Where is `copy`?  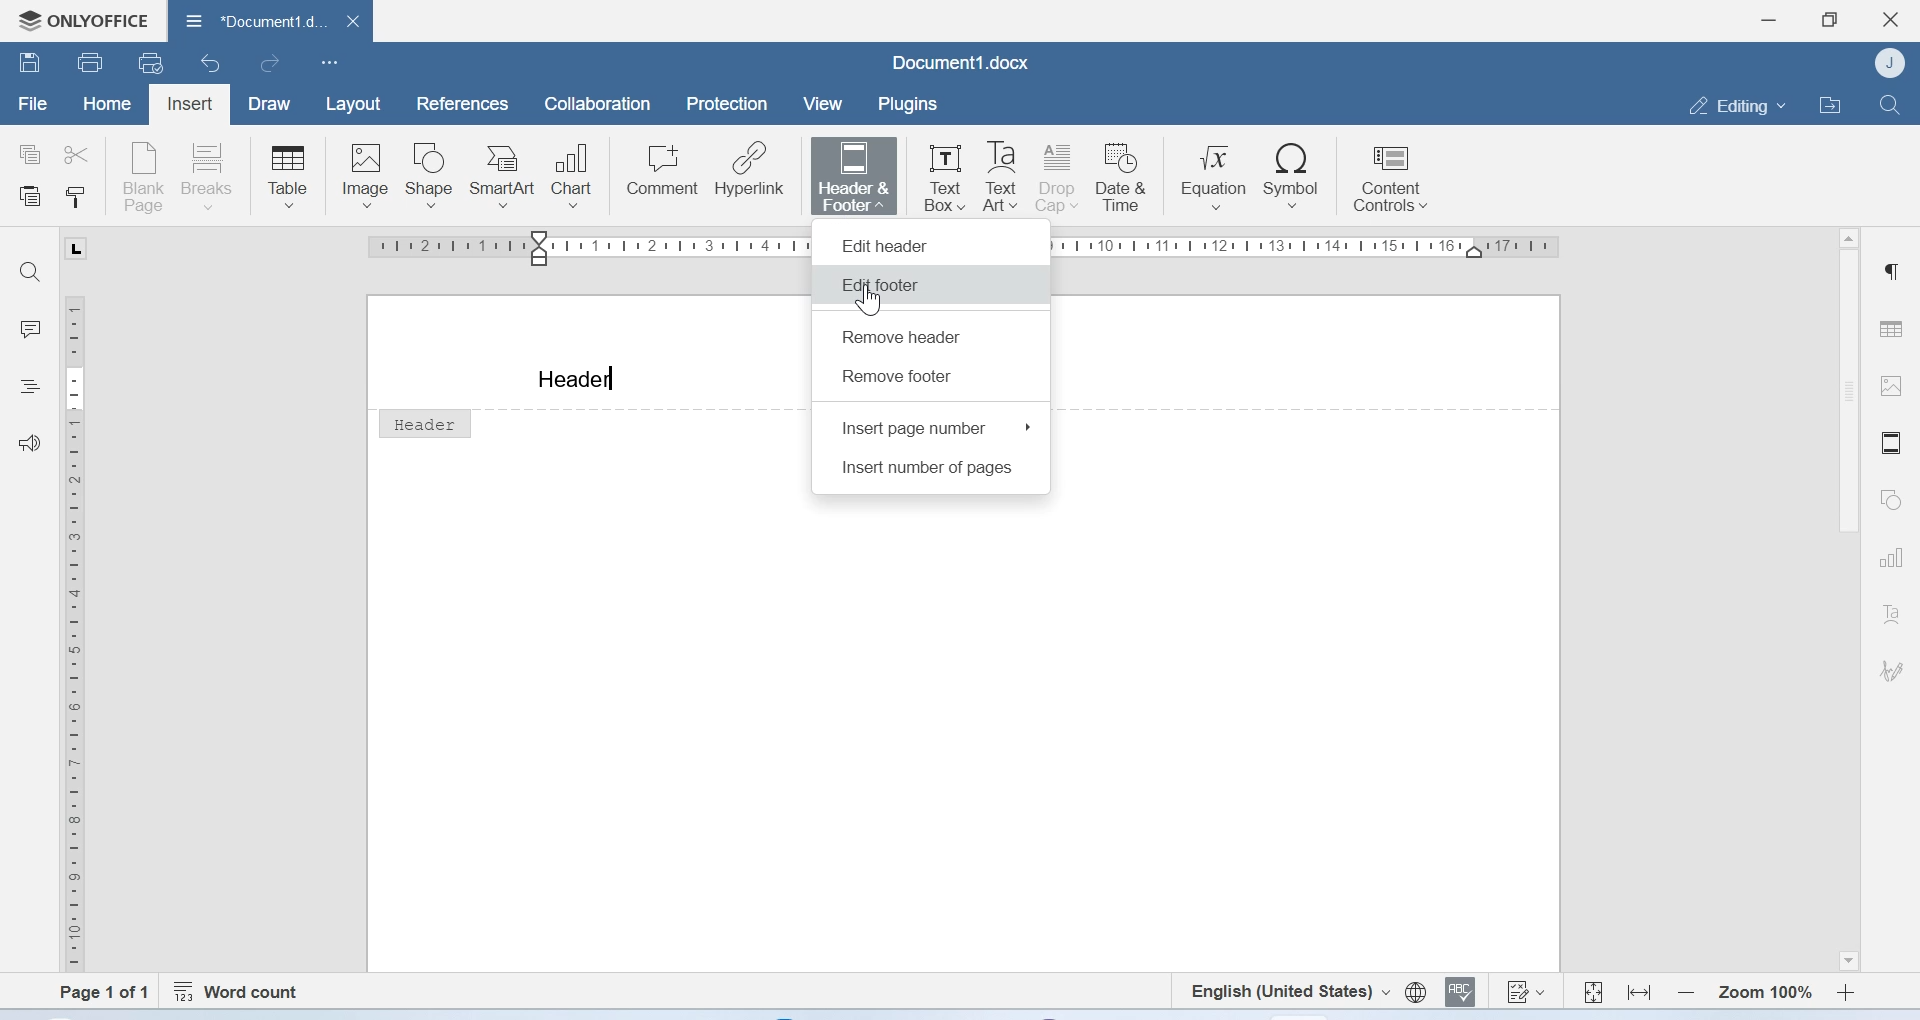 copy is located at coordinates (32, 152).